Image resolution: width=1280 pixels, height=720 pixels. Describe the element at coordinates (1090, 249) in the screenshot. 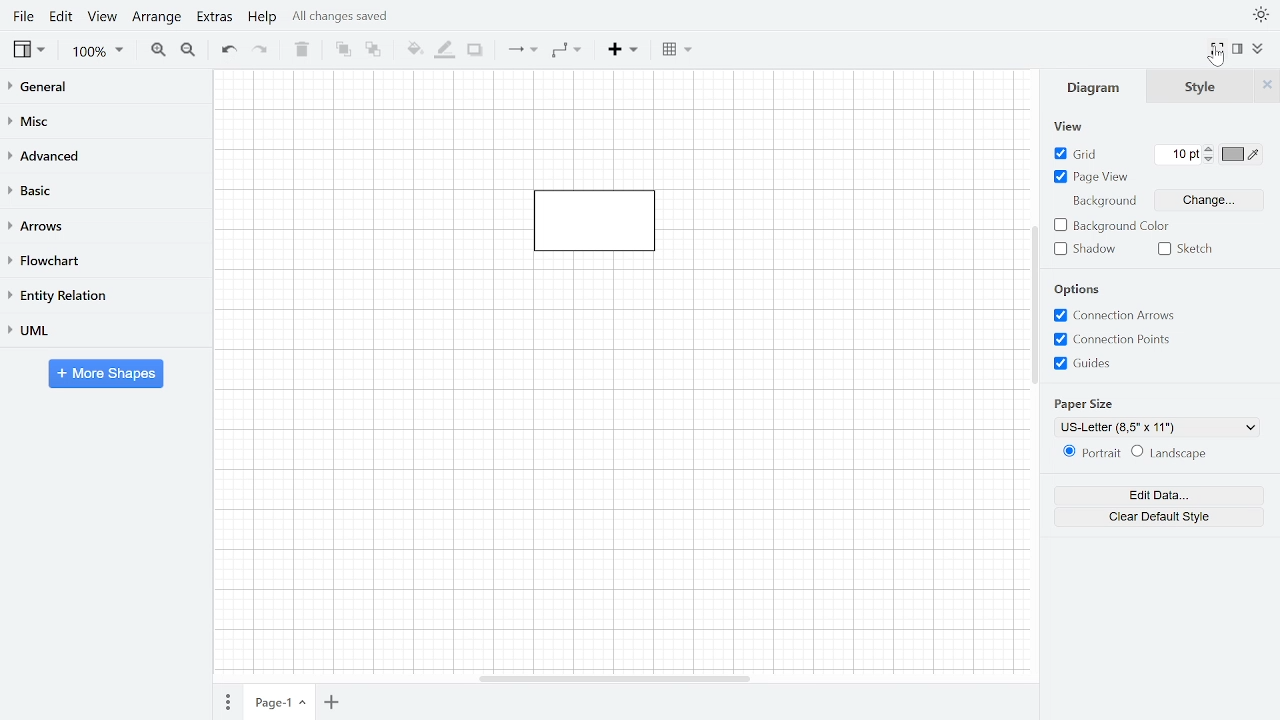

I see `shadow` at that location.